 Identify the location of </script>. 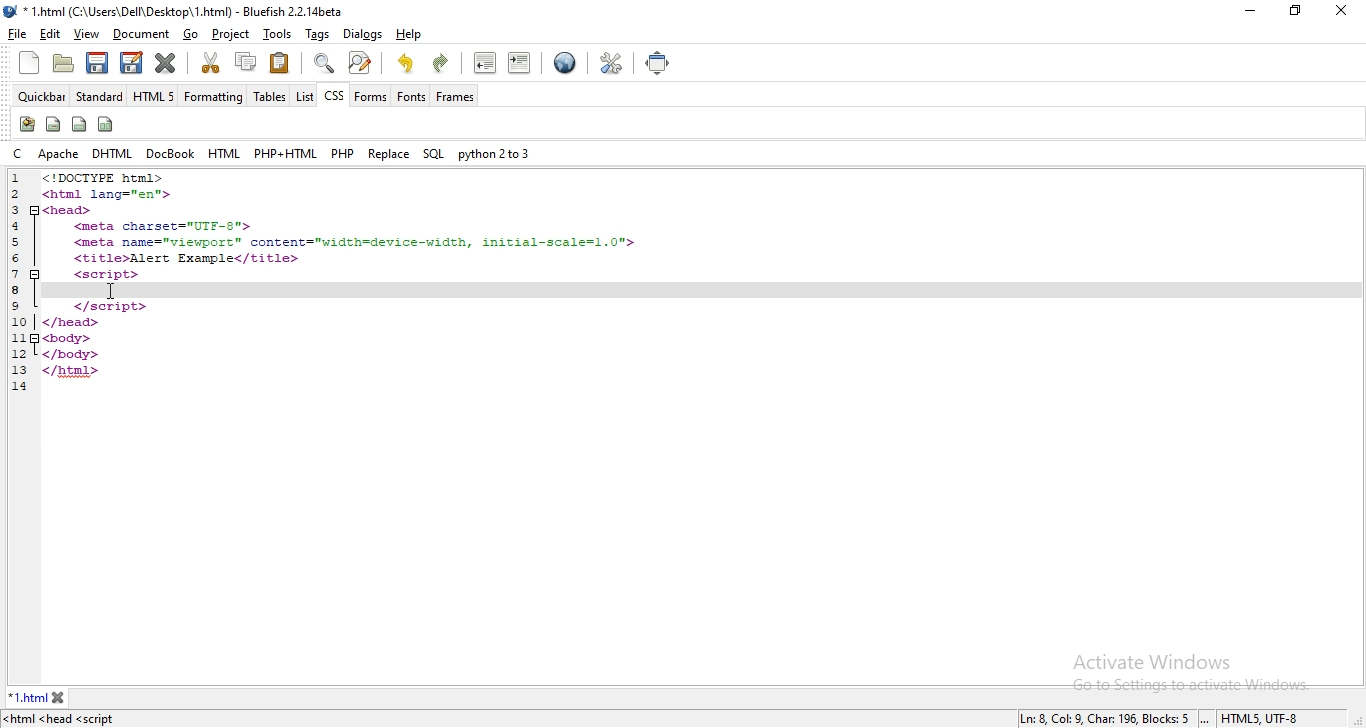
(108, 306).